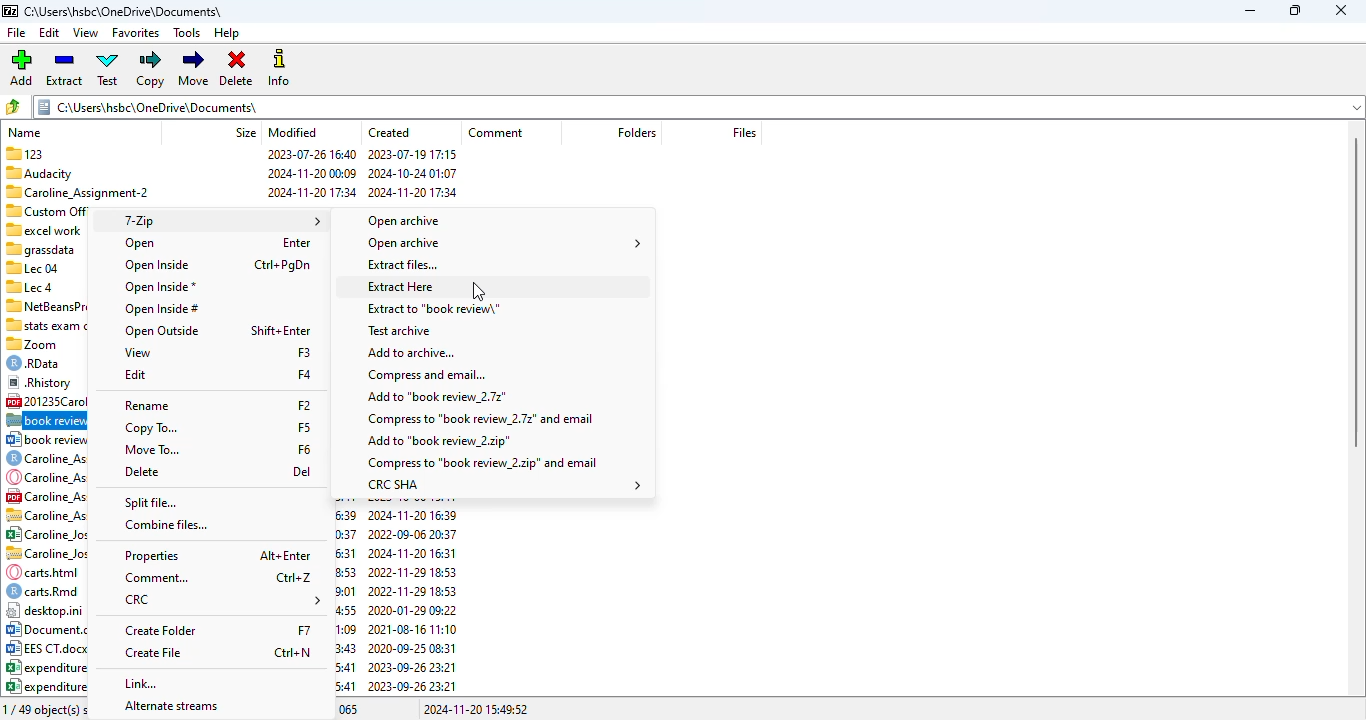 The height and width of the screenshot is (720, 1366). What do you see at coordinates (40, 362) in the screenshot?
I see `© RData` at bounding box center [40, 362].